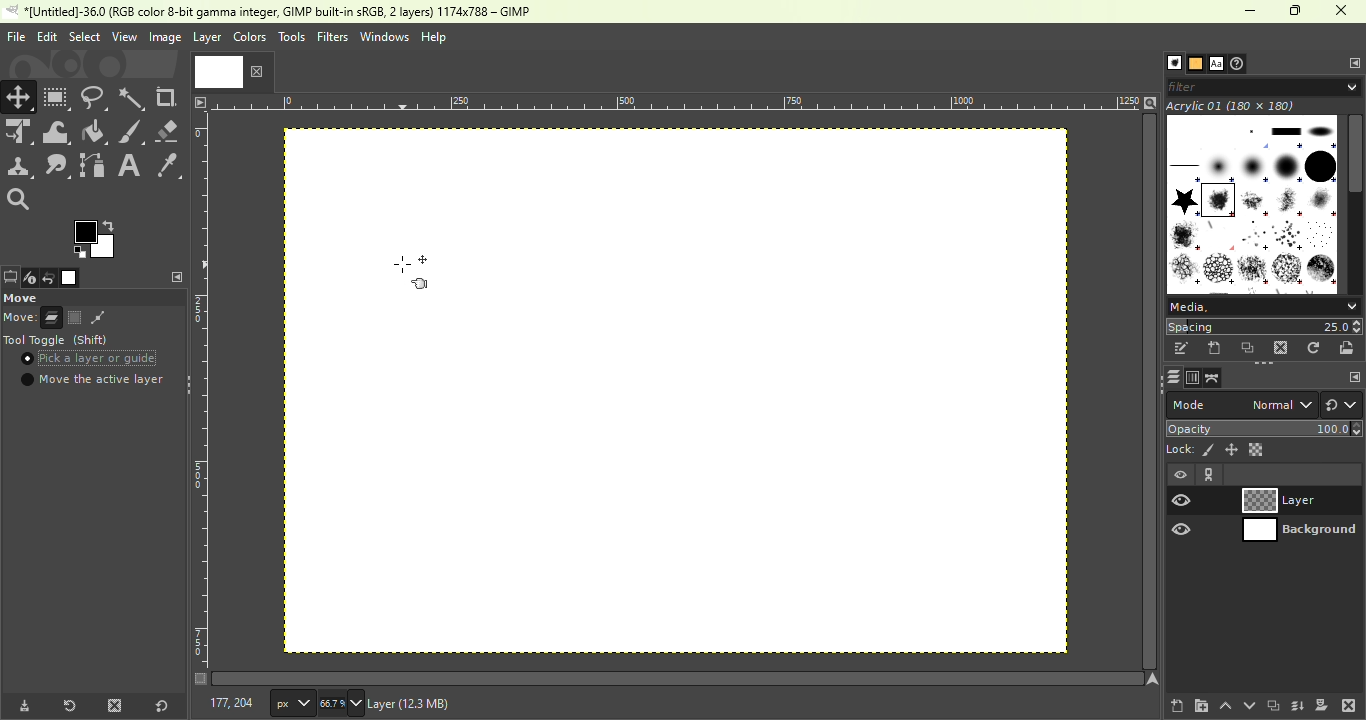  What do you see at coordinates (1213, 378) in the screenshot?
I see `Paths` at bounding box center [1213, 378].